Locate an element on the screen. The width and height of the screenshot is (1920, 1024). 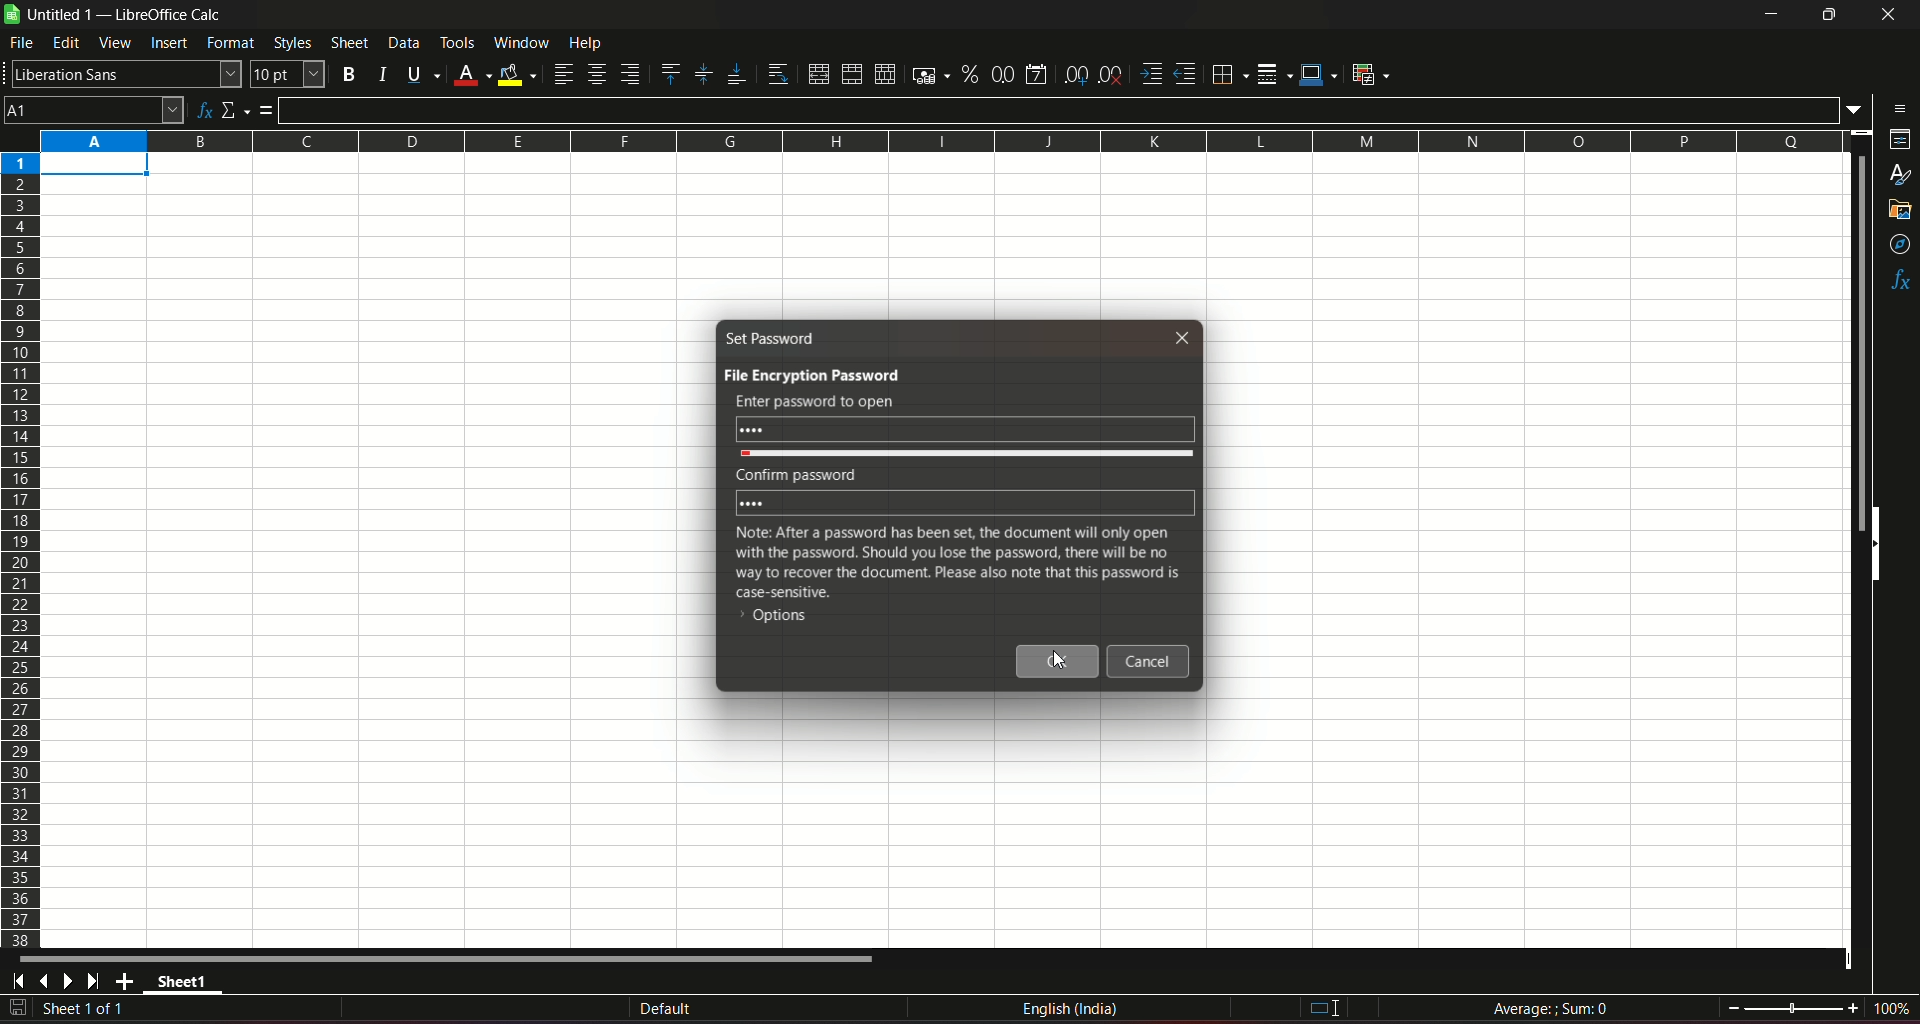
zoom out is located at coordinates (1733, 1006).